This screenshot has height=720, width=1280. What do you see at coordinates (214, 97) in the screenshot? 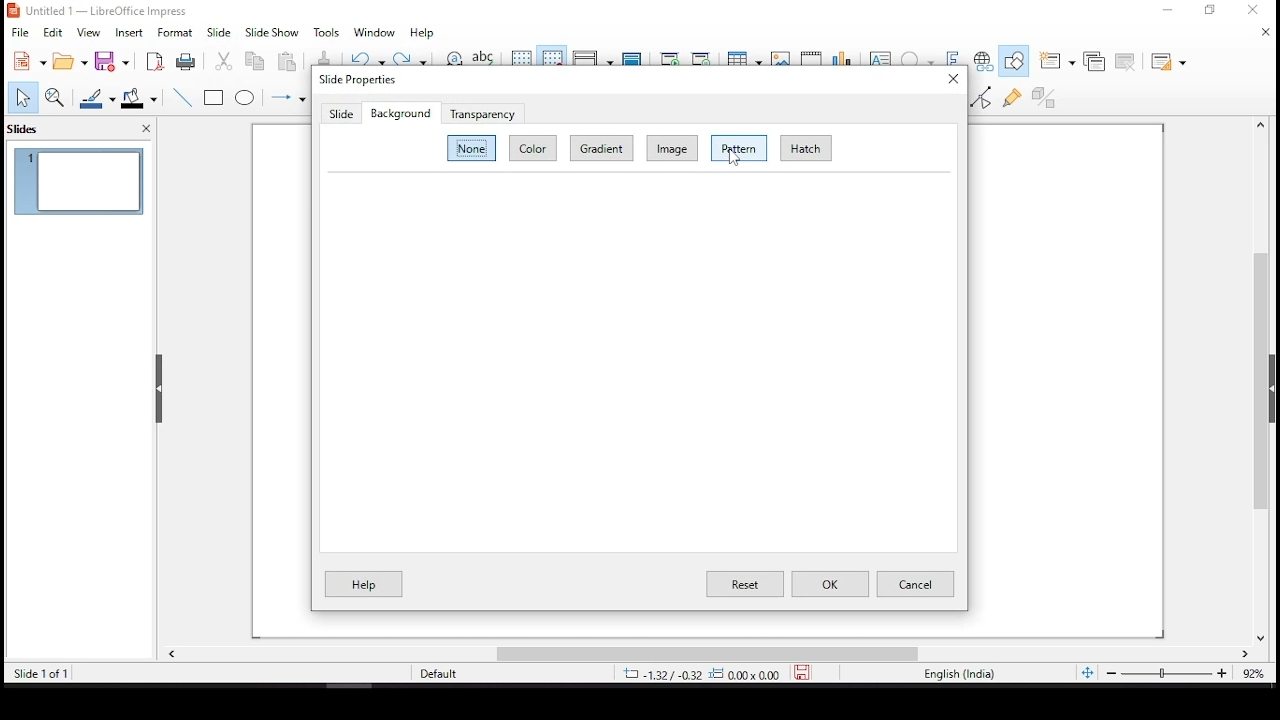
I see `rectangle` at bounding box center [214, 97].